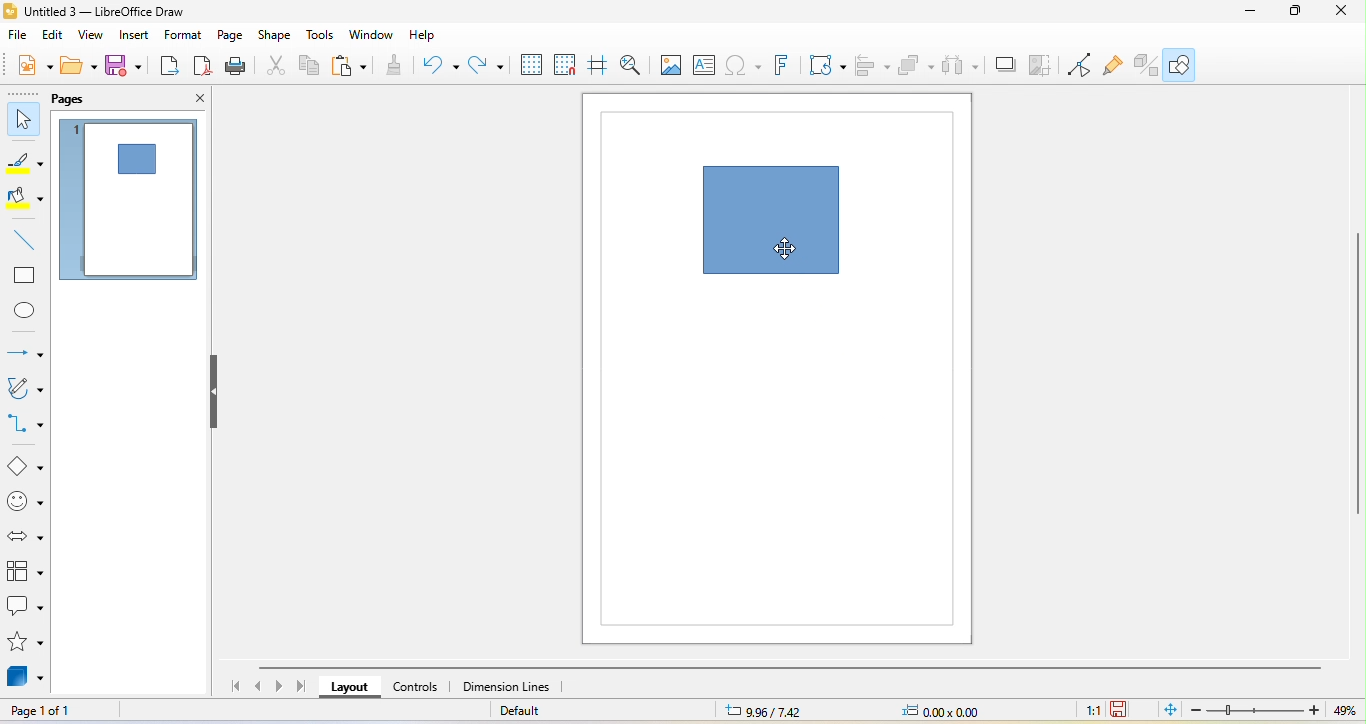 The width and height of the screenshot is (1366, 724). What do you see at coordinates (1245, 14) in the screenshot?
I see `minimze` at bounding box center [1245, 14].